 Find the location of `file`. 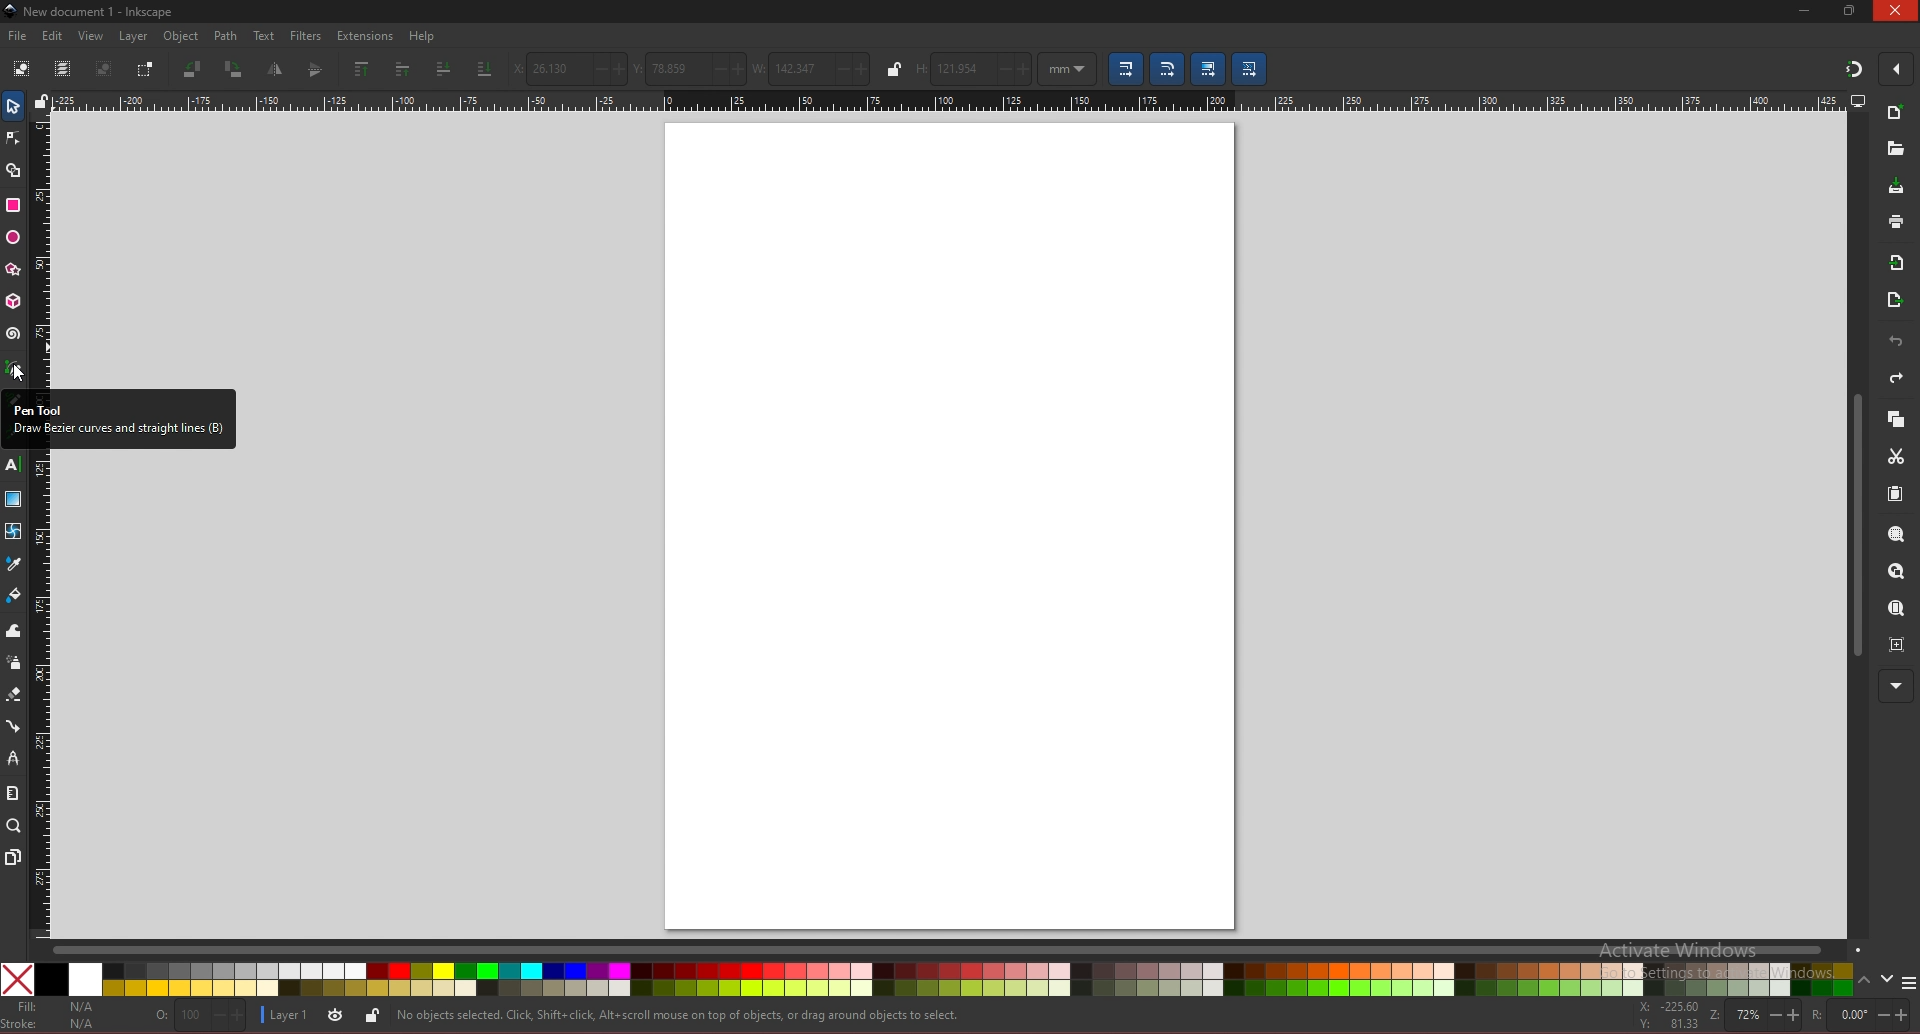

file is located at coordinates (17, 36).